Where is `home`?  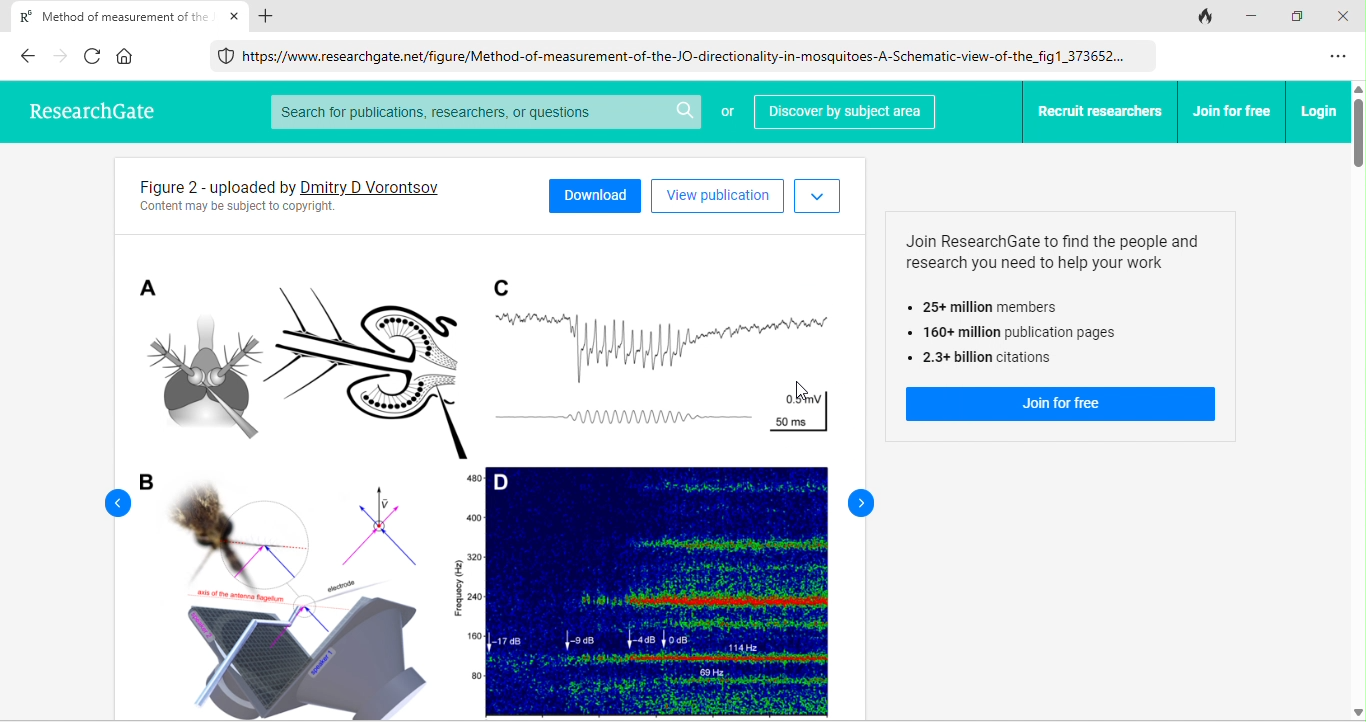 home is located at coordinates (126, 56).